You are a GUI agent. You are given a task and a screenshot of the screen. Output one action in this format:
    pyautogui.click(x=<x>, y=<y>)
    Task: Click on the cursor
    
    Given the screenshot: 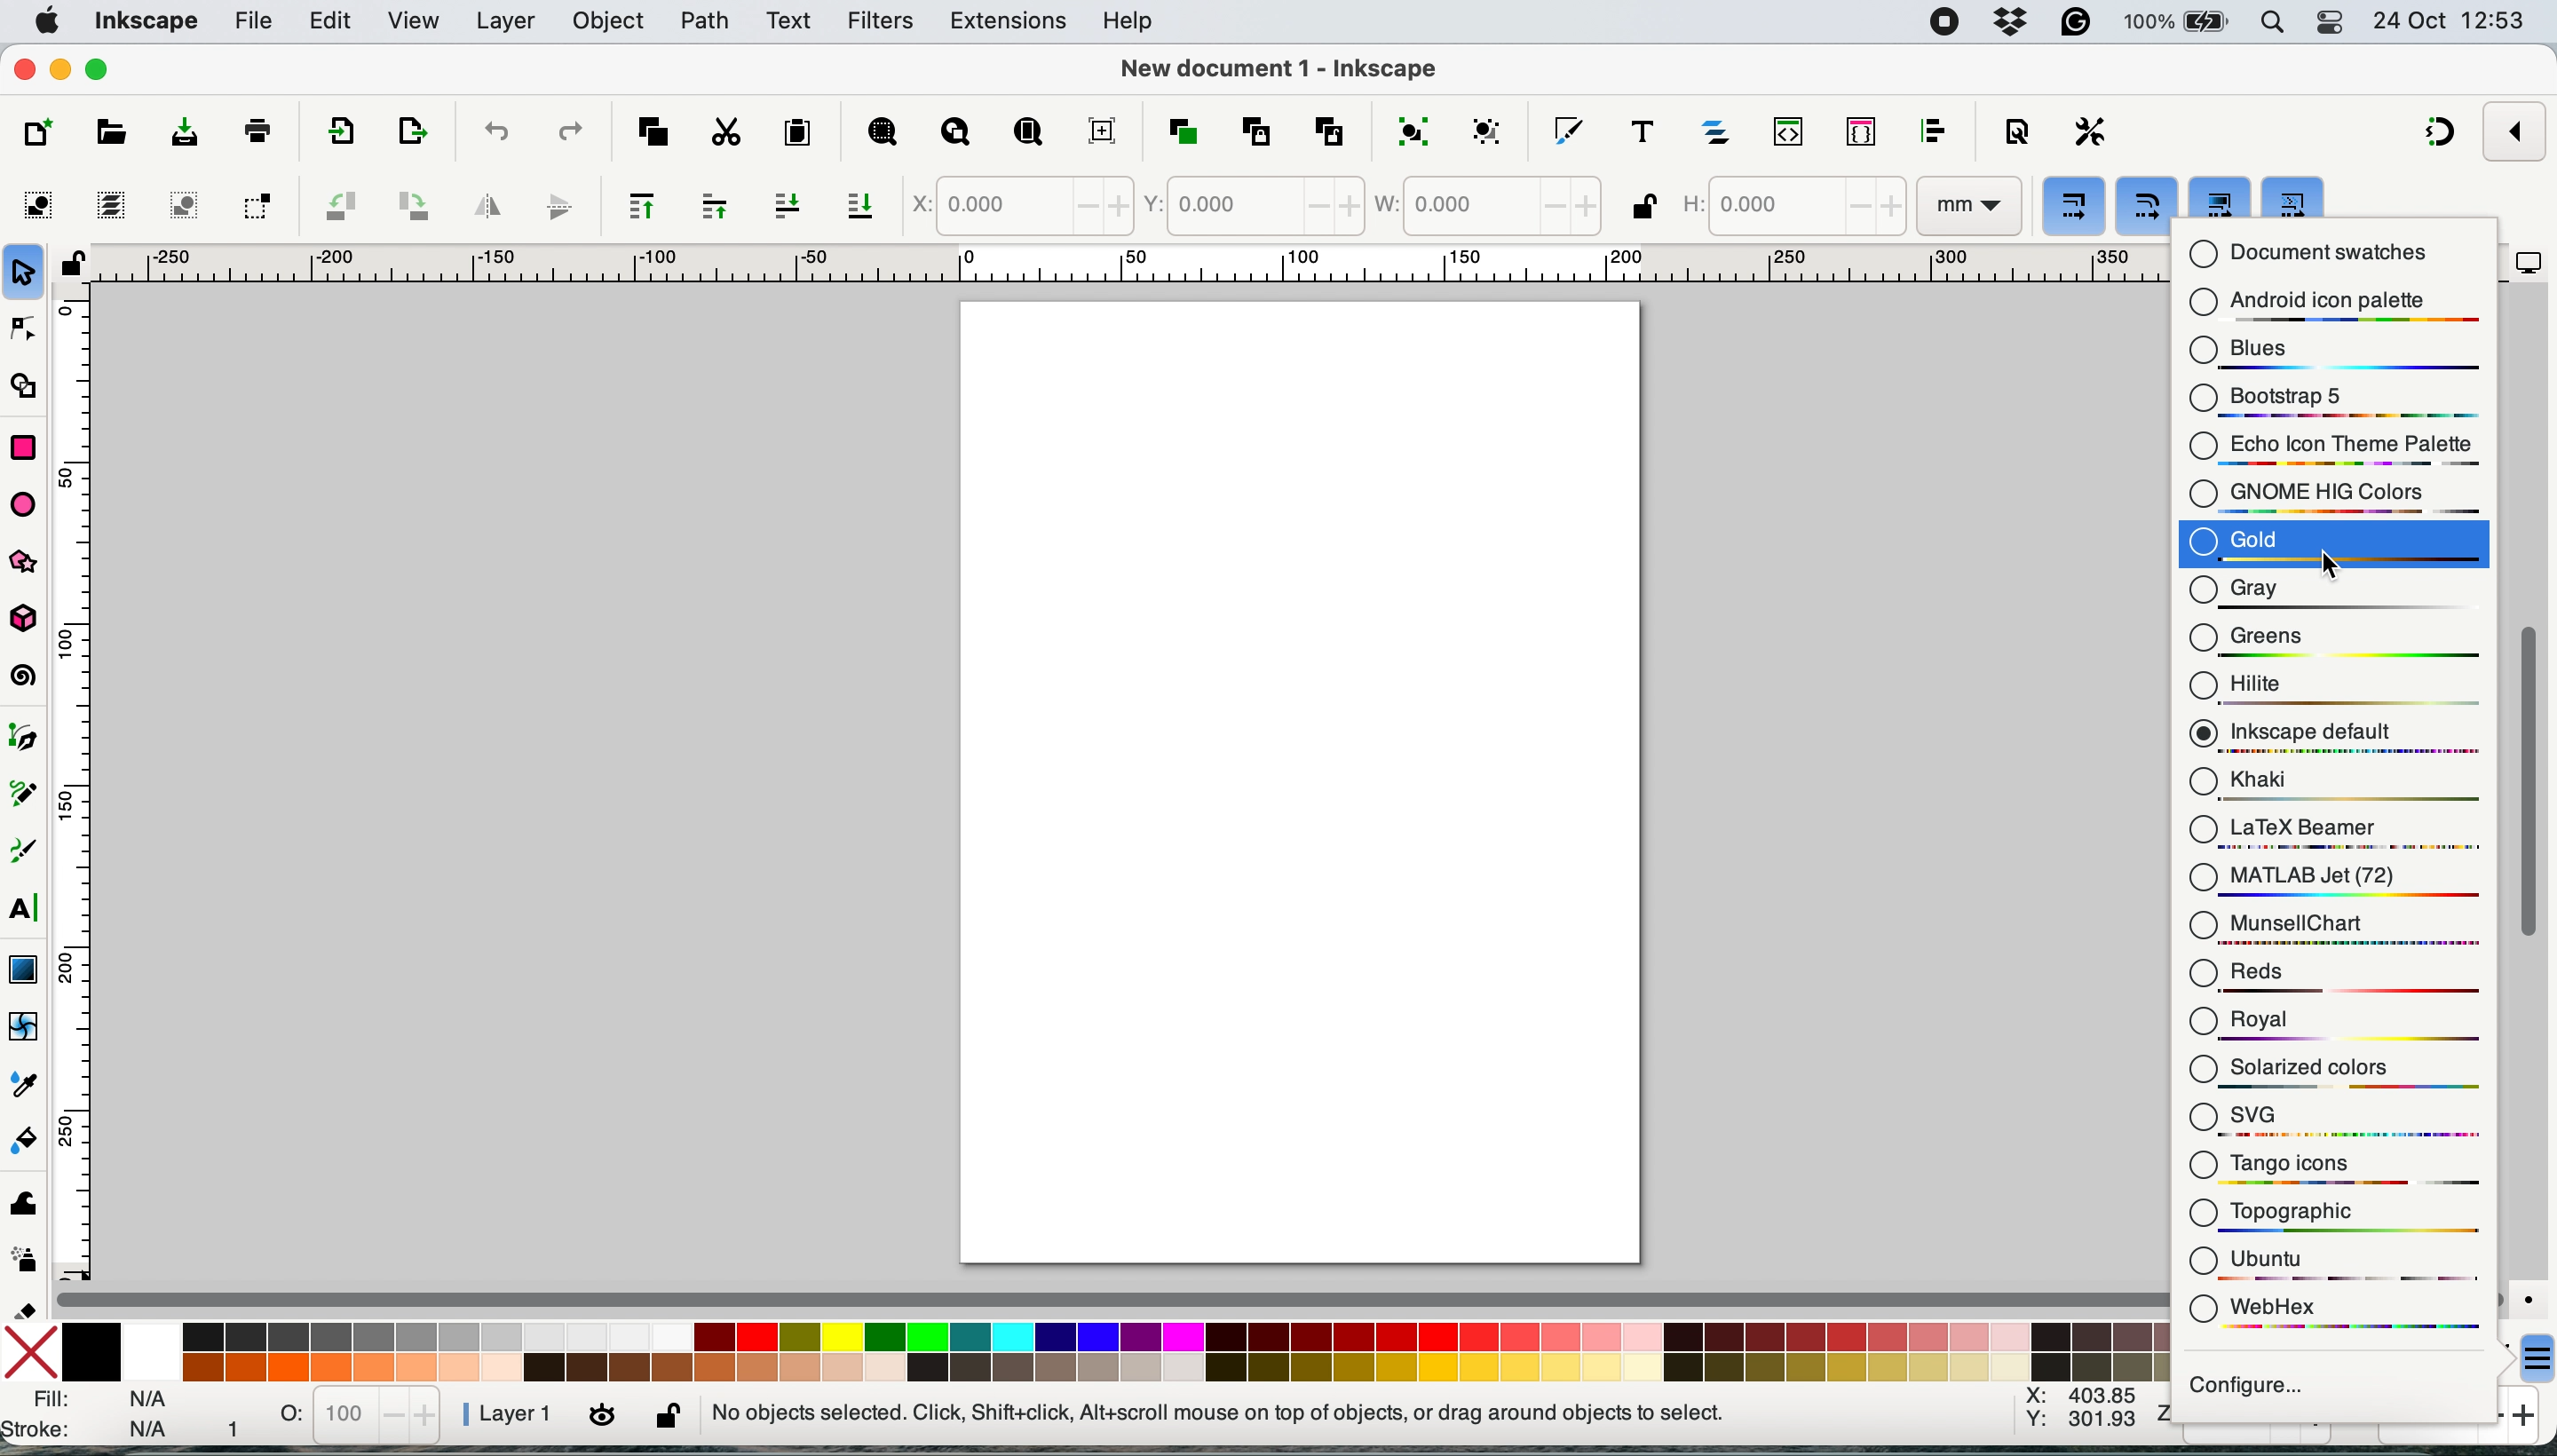 What is the action you would take?
    pyautogui.click(x=2529, y=1367)
    